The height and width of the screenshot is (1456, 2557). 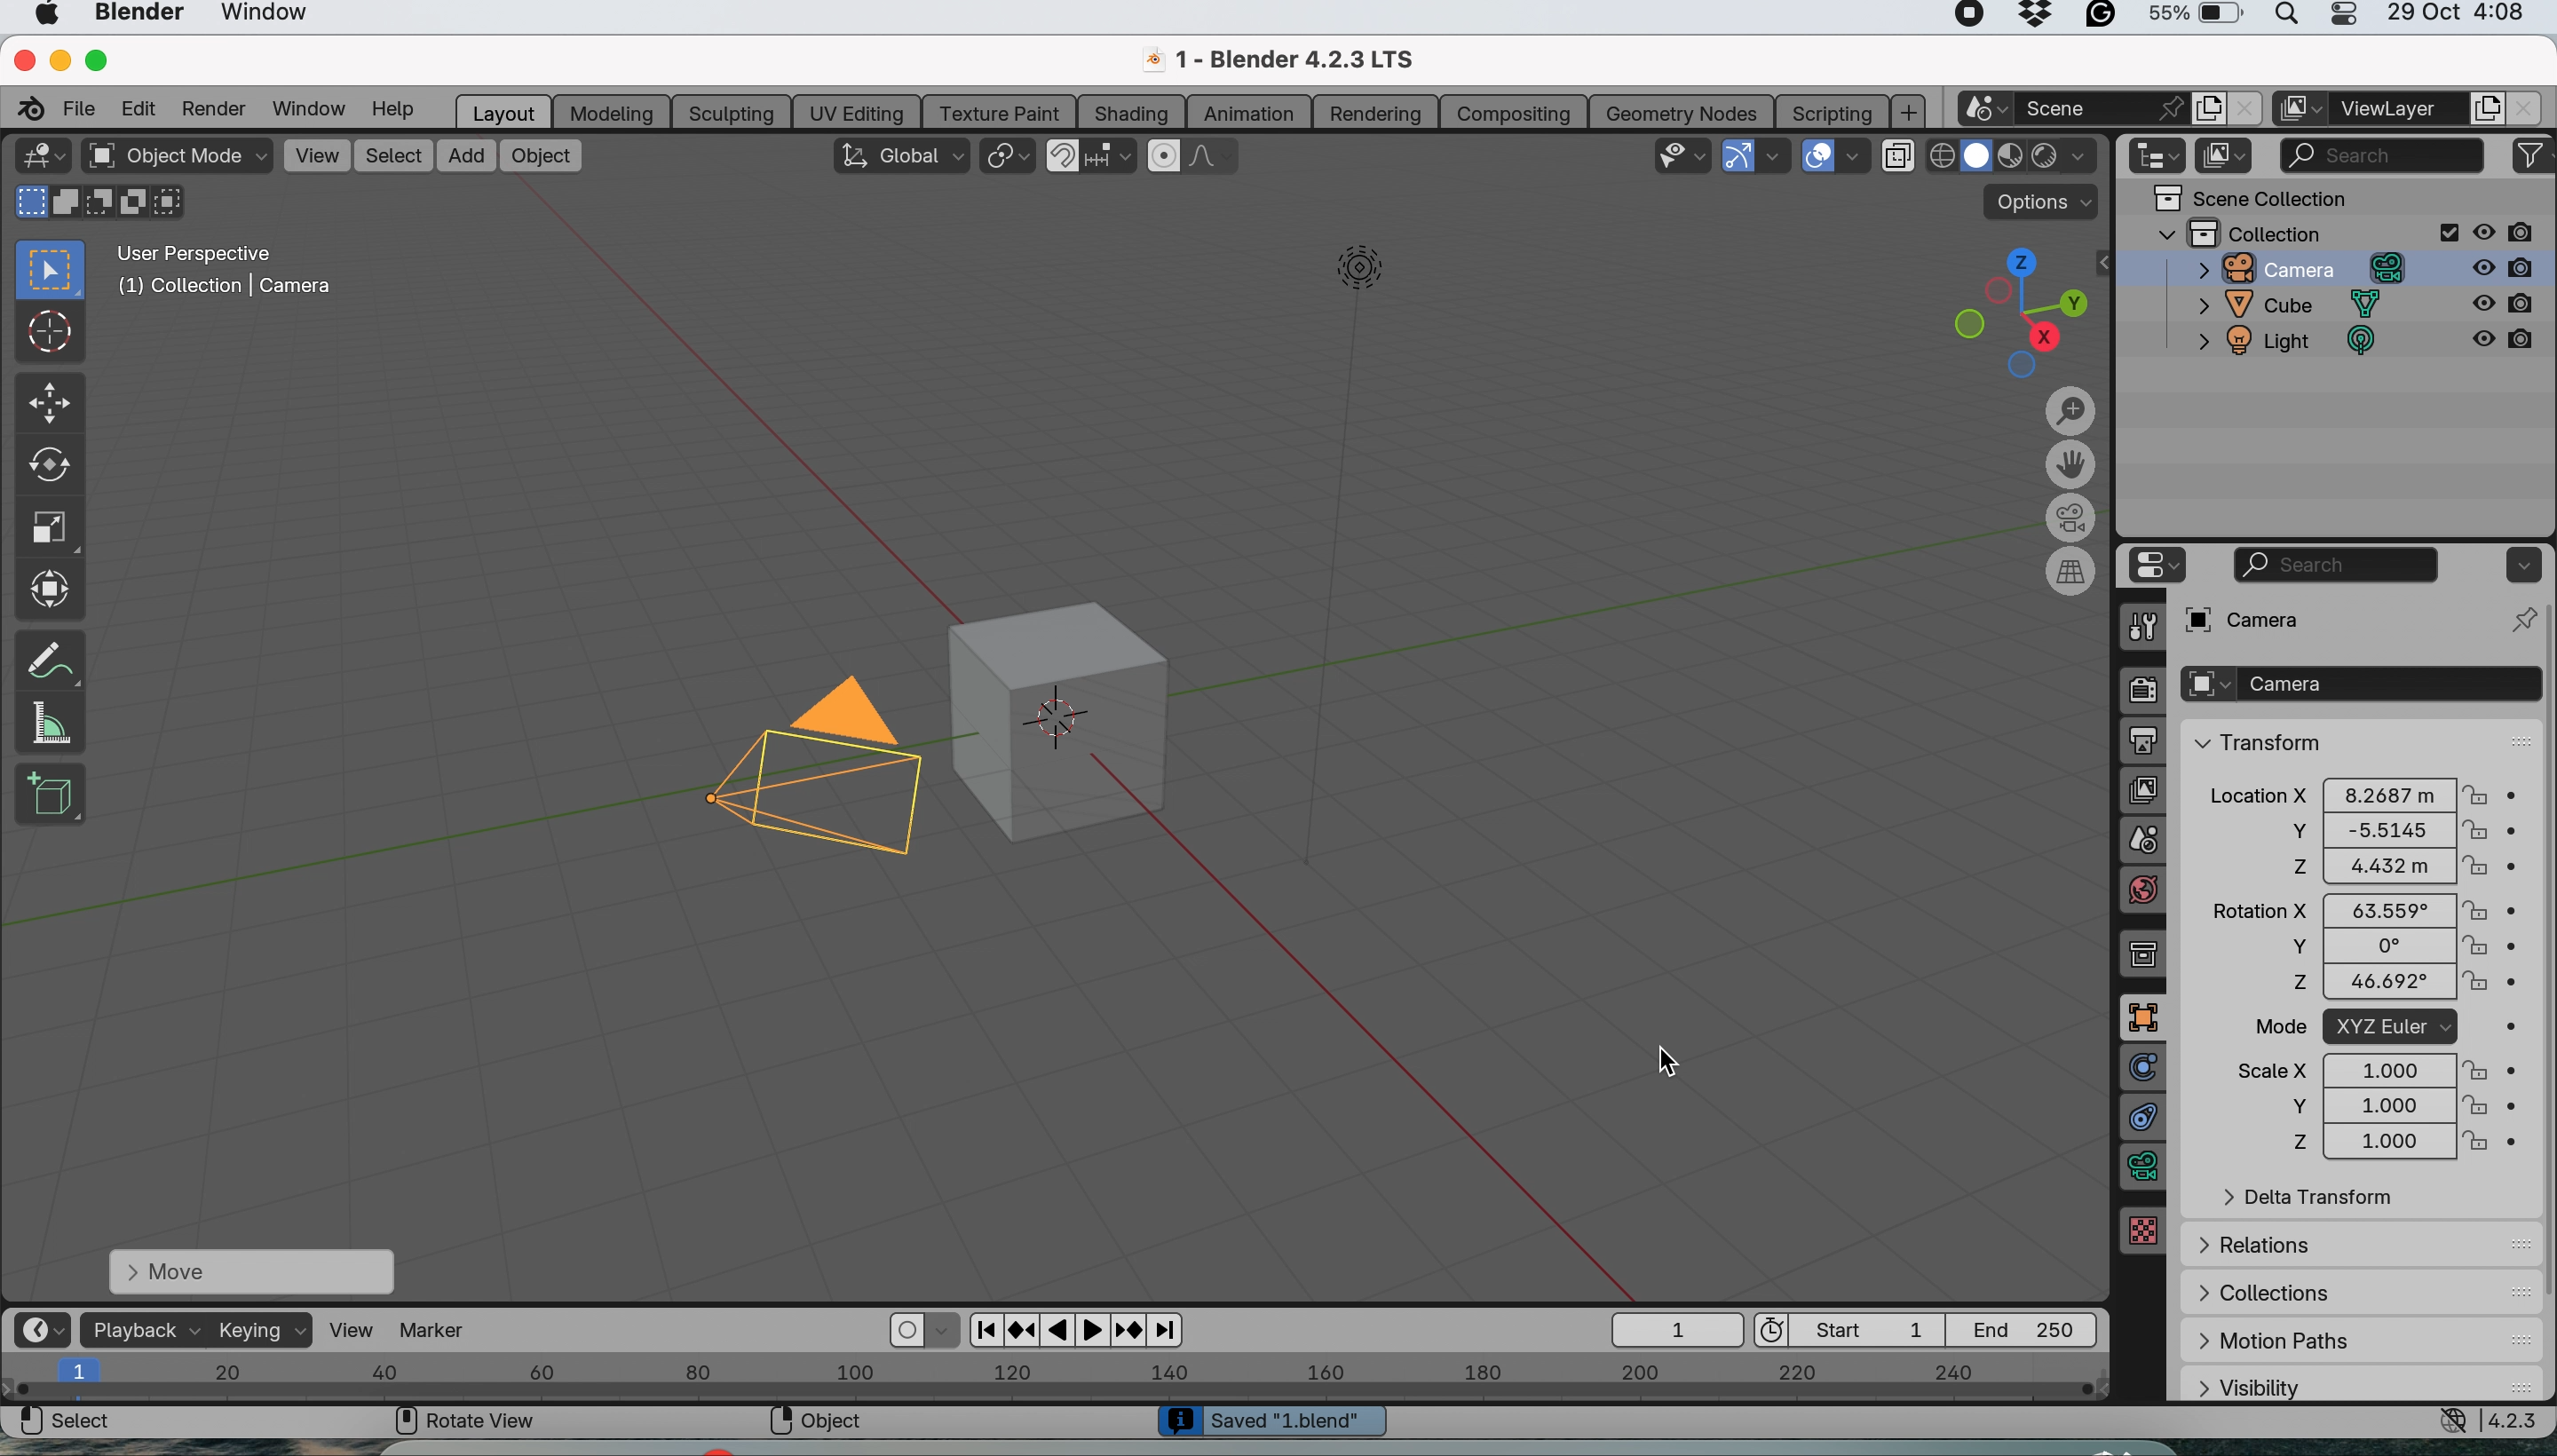 What do you see at coordinates (1896, 159) in the screenshot?
I see `toggle x ray` at bounding box center [1896, 159].